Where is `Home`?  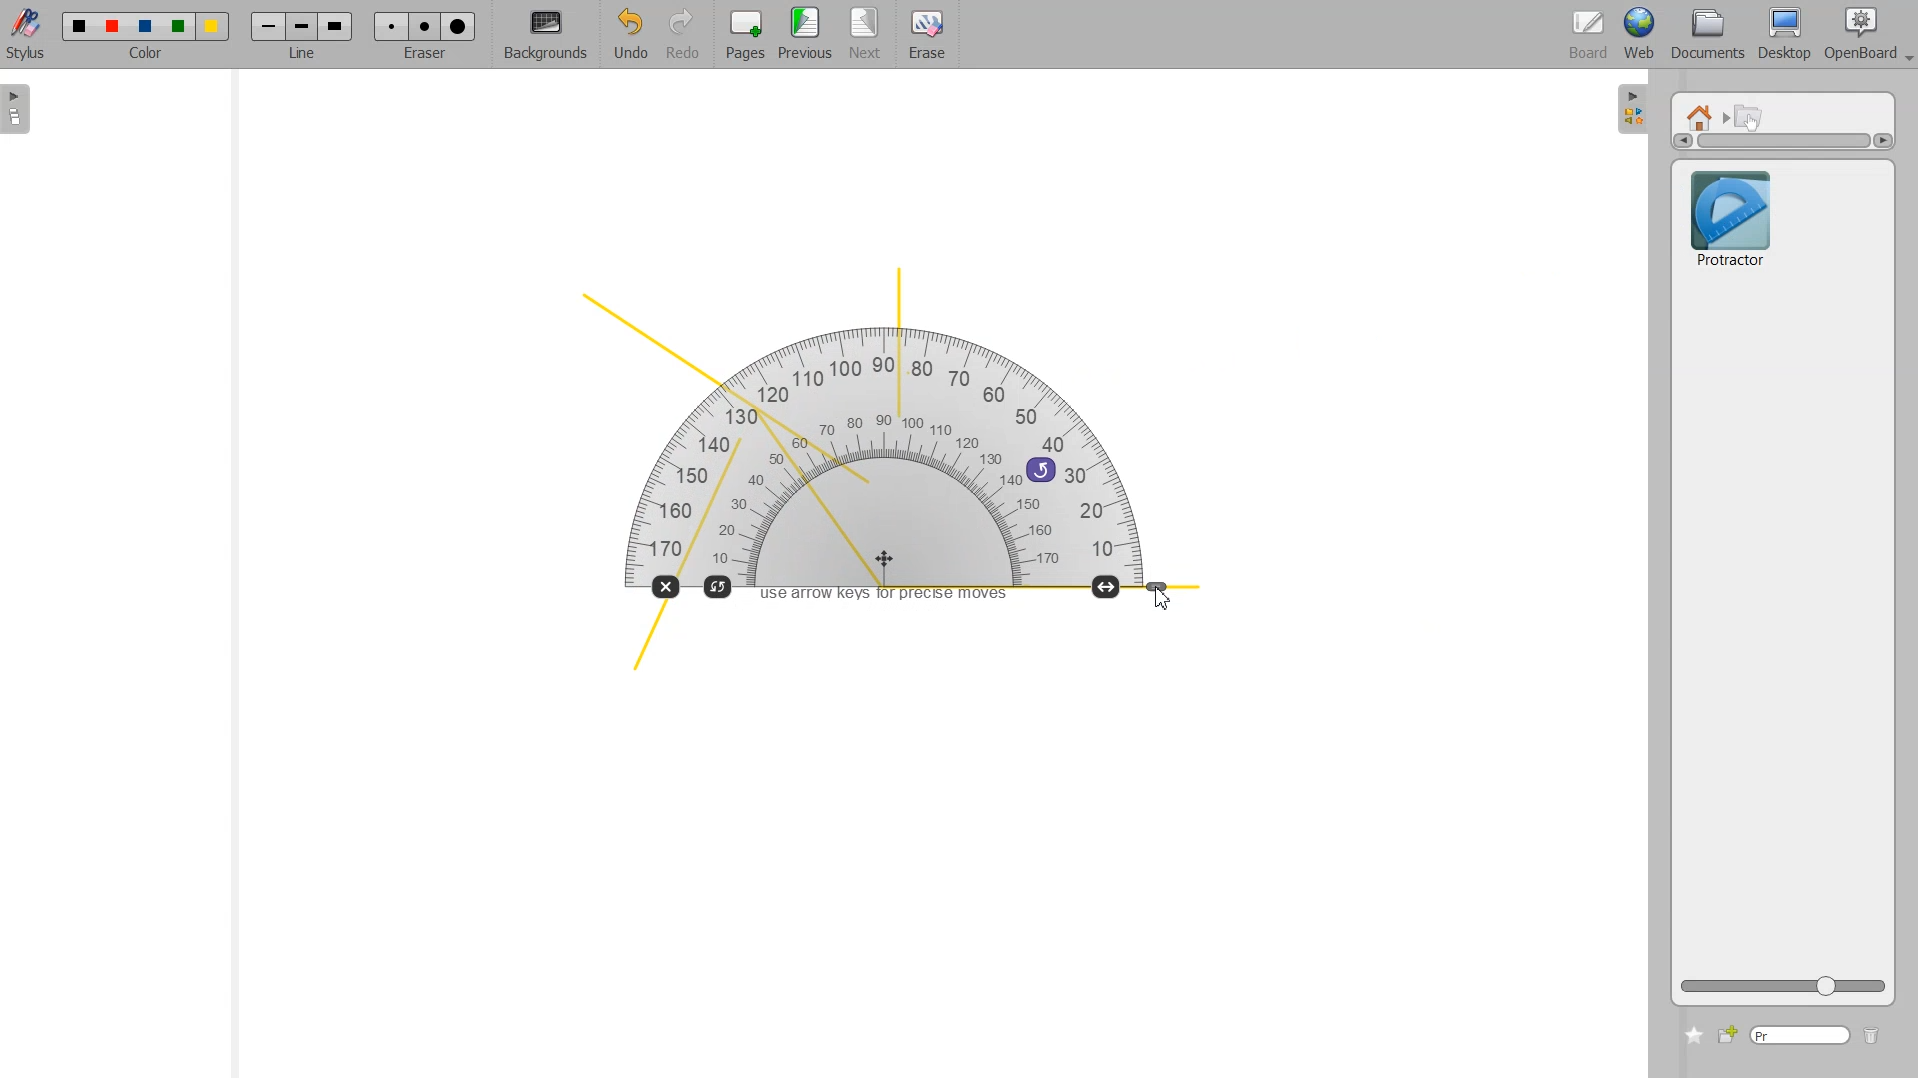 Home is located at coordinates (1703, 116).